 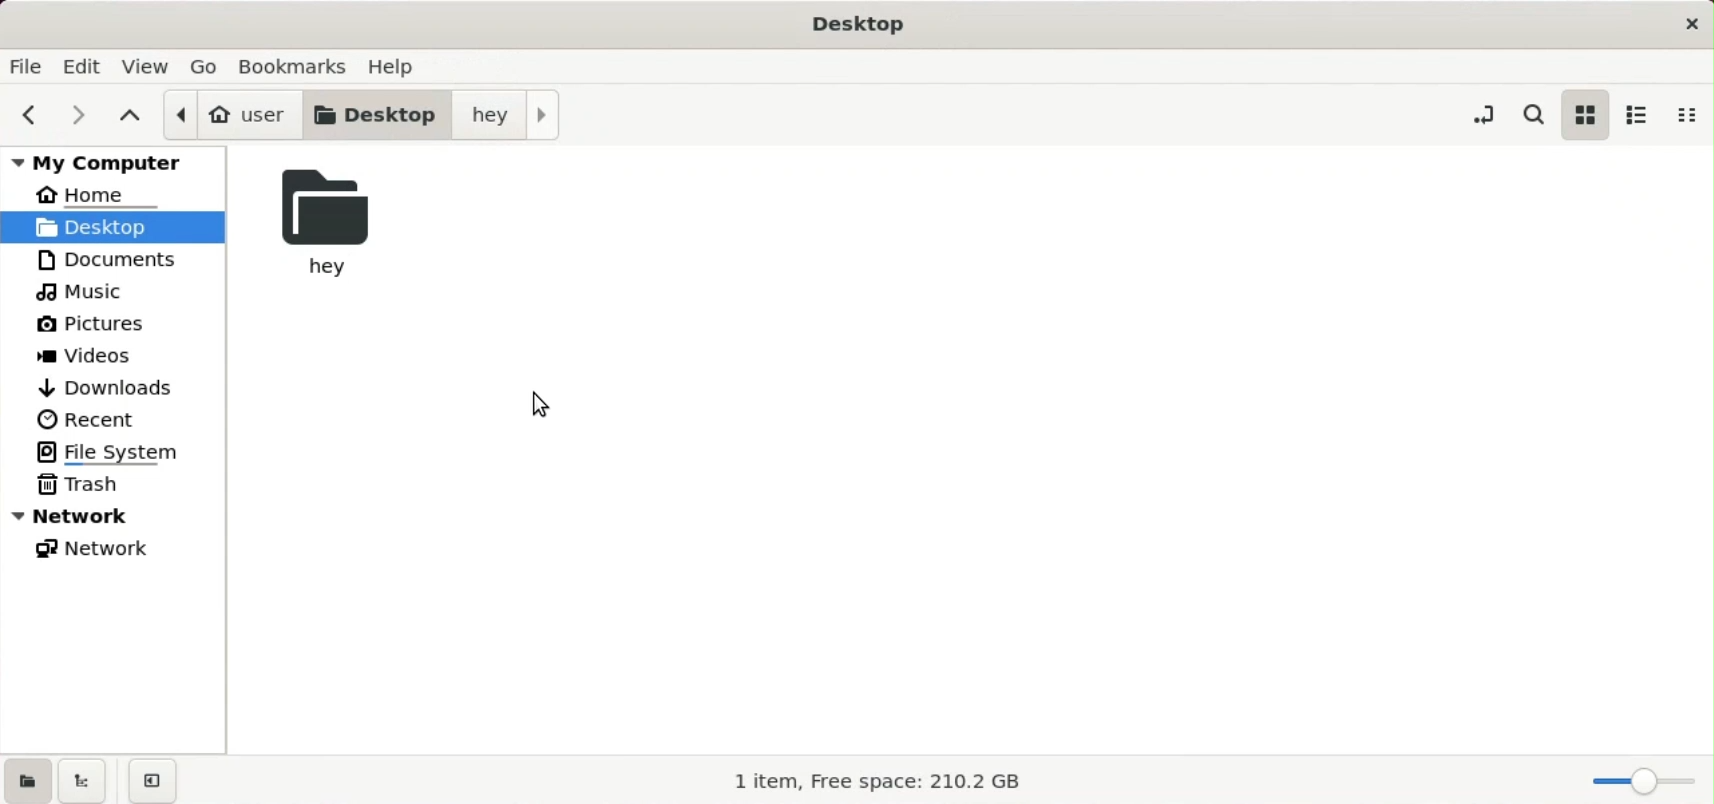 I want to click on Desktop, so click(x=865, y=26).